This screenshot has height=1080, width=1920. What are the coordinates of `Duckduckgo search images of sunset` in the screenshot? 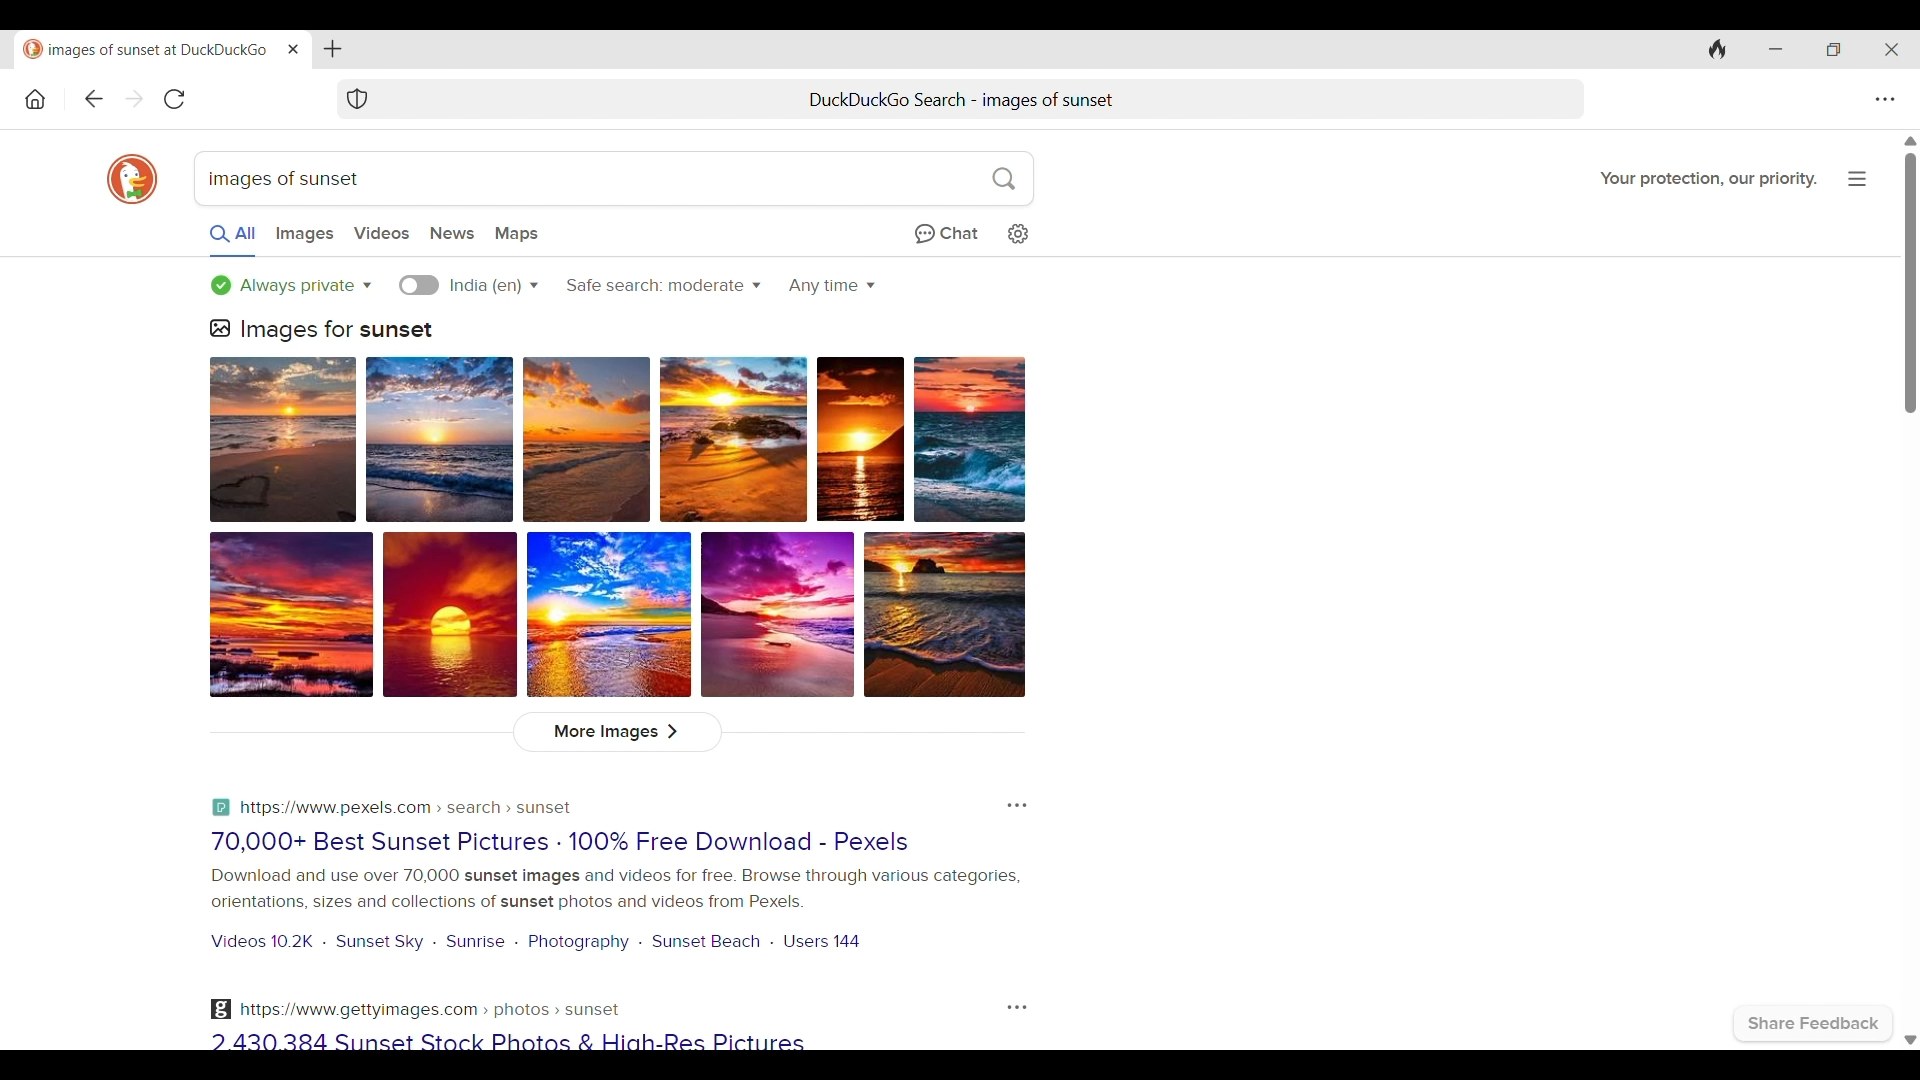 It's located at (956, 100).